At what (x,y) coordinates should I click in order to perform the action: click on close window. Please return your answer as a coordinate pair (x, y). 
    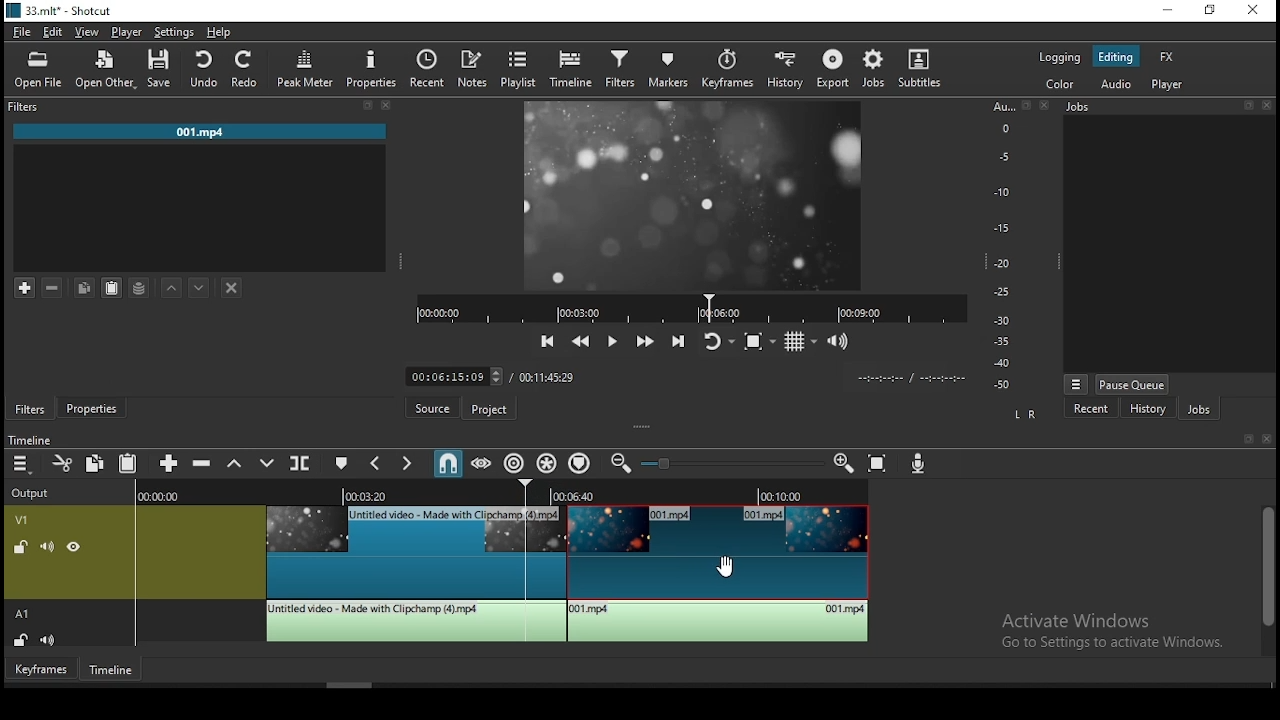
    Looking at the image, I should click on (1255, 12).